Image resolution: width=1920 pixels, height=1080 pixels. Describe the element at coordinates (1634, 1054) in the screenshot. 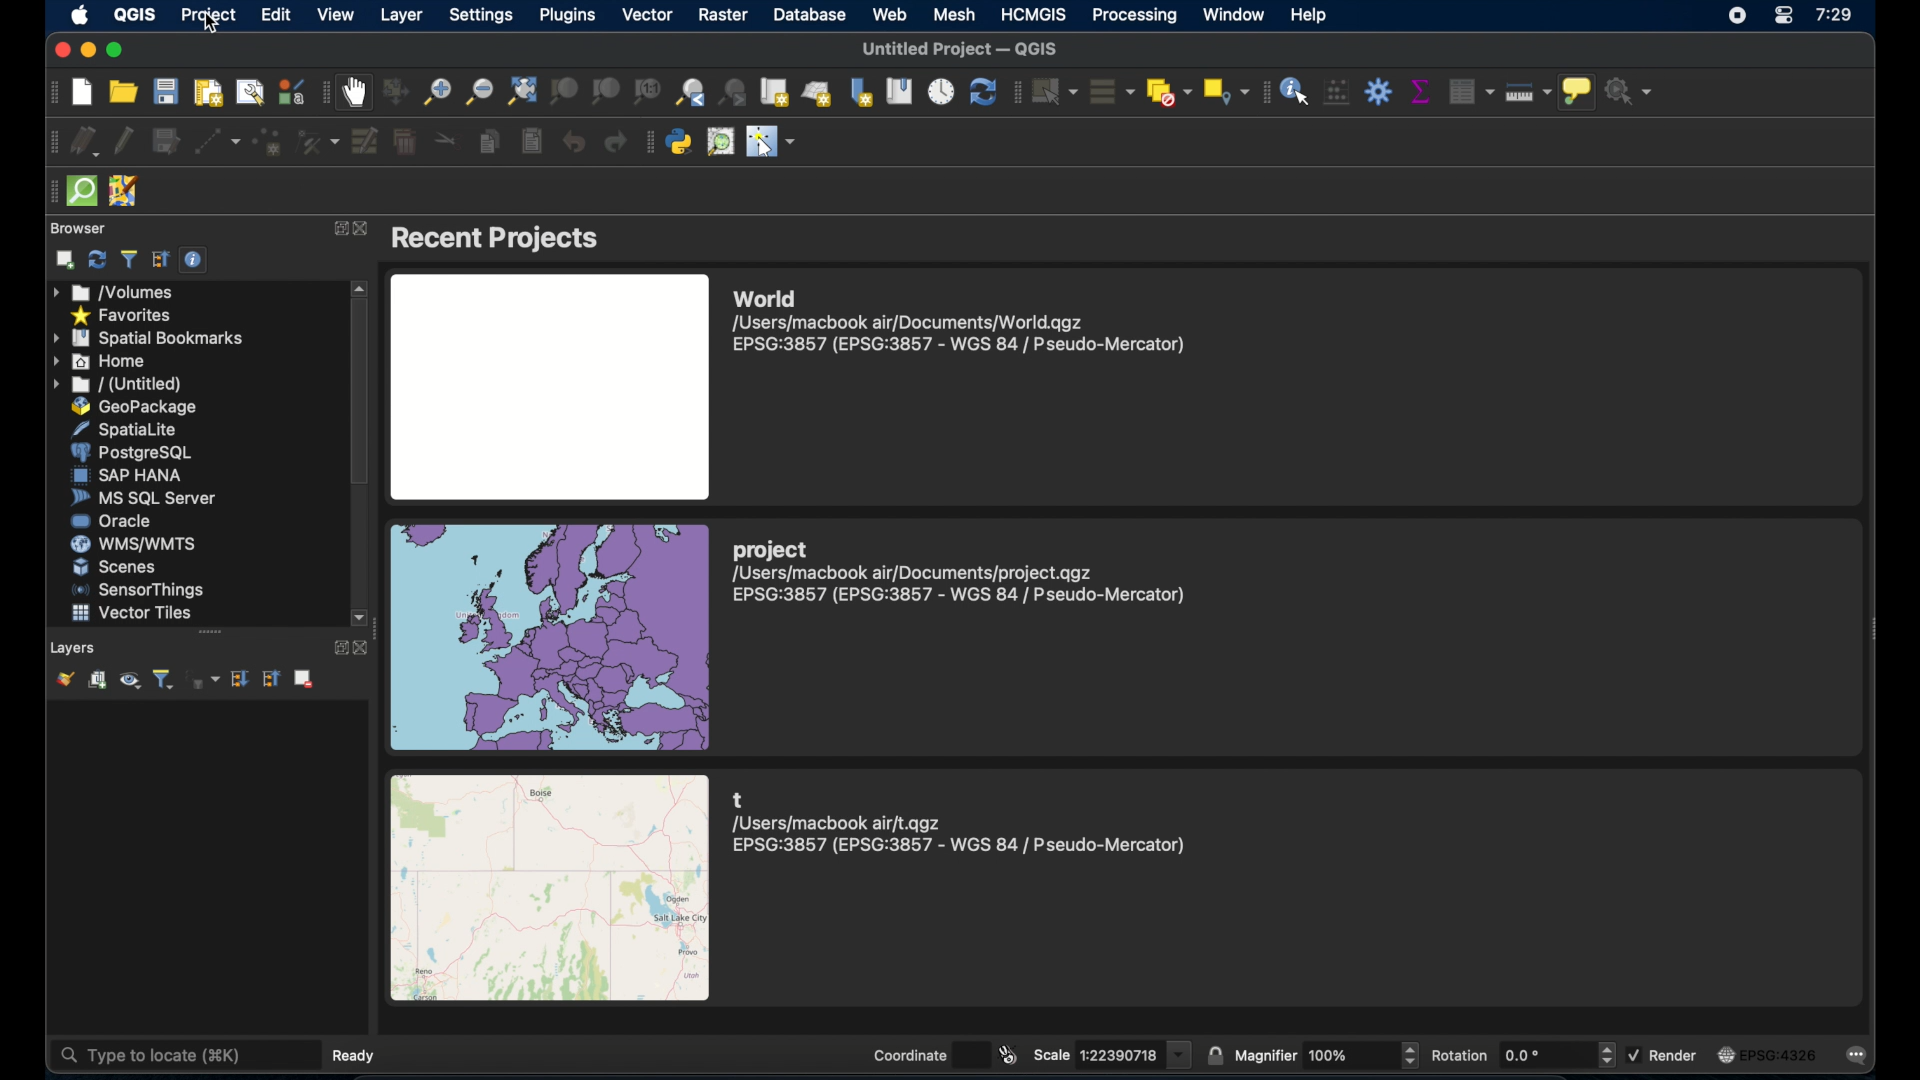

I see `checked checkbox` at that location.